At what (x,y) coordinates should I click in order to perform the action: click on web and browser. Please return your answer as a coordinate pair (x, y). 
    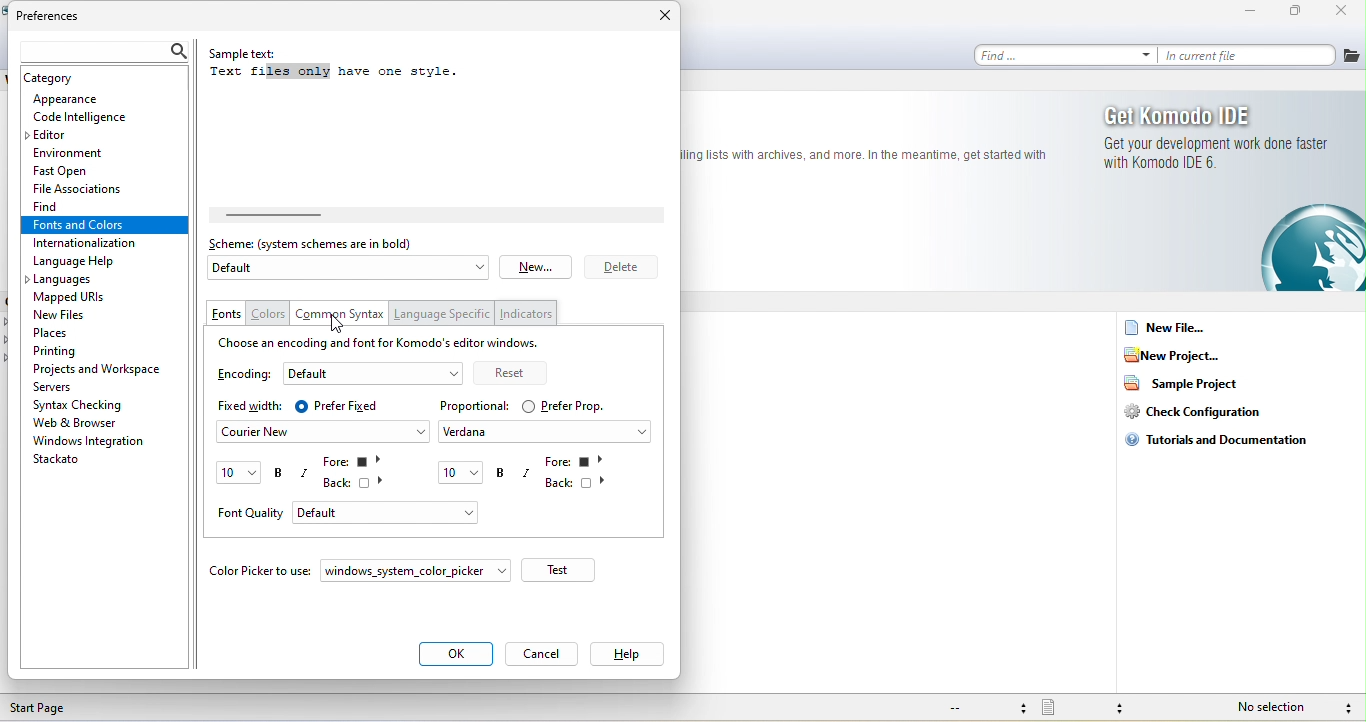
    Looking at the image, I should click on (86, 423).